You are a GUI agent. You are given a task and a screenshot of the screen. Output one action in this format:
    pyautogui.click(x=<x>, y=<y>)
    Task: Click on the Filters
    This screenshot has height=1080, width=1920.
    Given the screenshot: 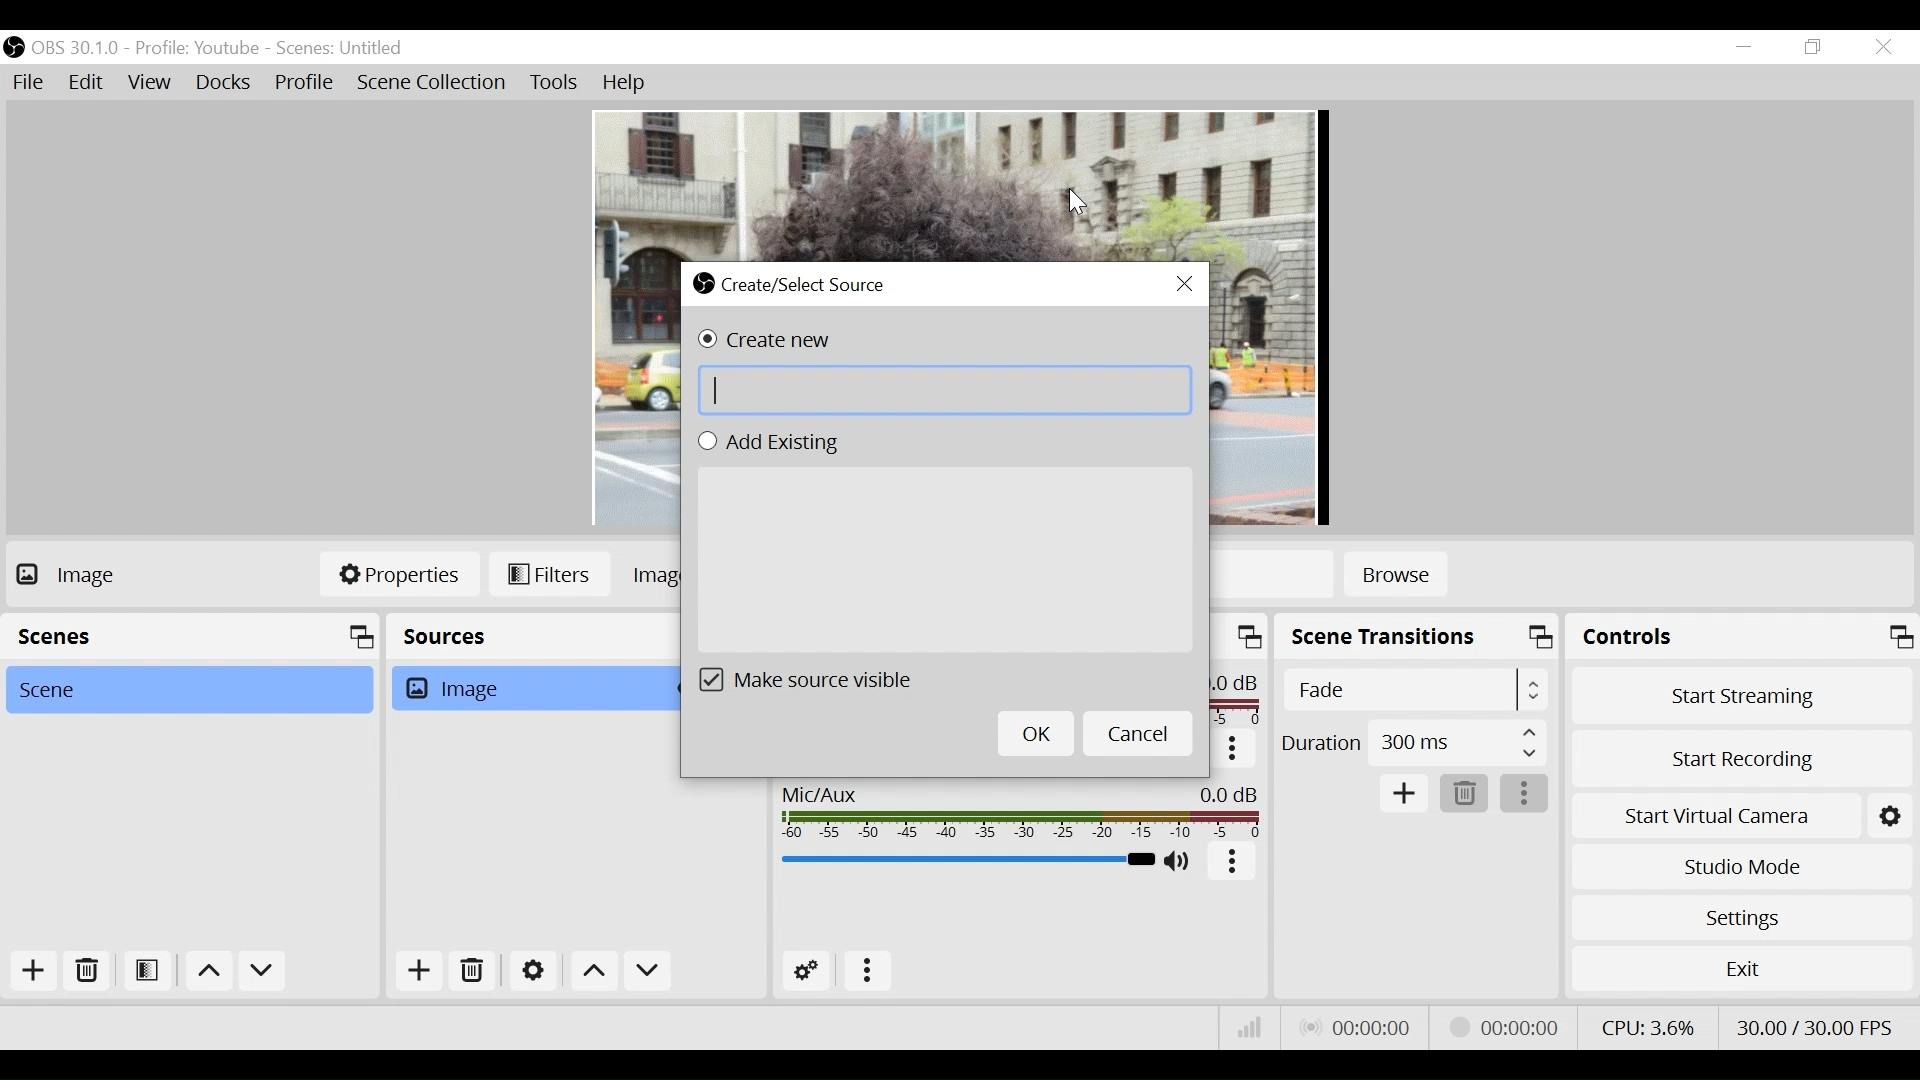 What is the action you would take?
    pyautogui.click(x=550, y=574)
    